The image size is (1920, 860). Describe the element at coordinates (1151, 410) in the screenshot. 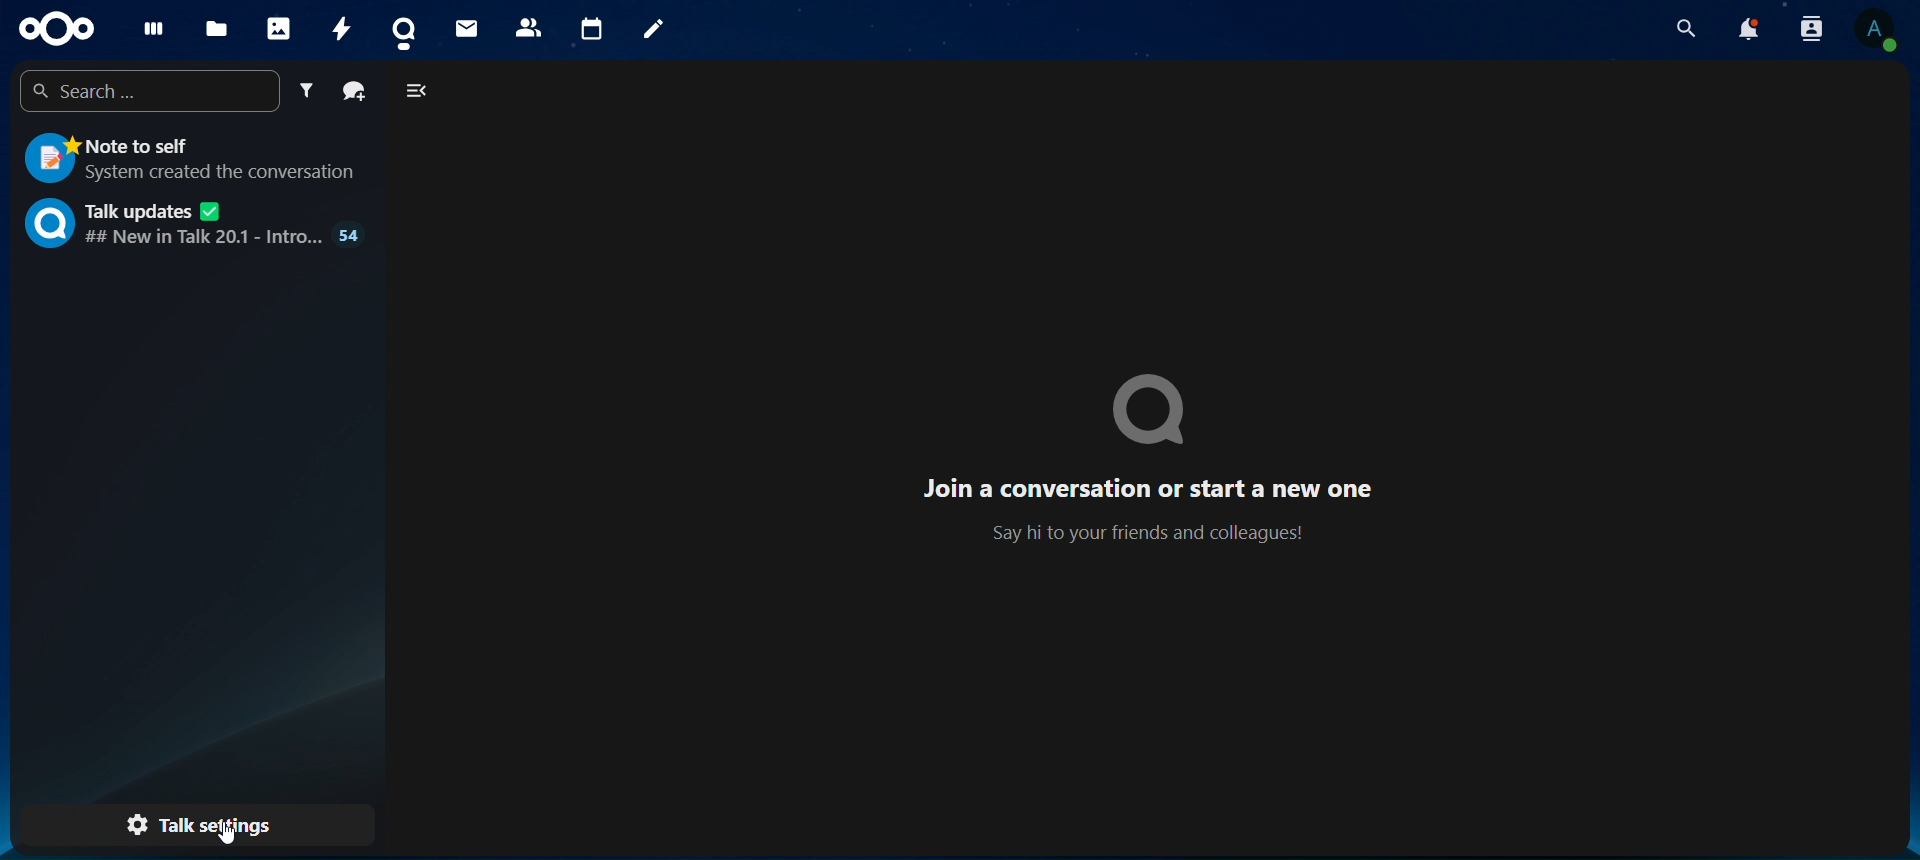

I see `logo` at that location.